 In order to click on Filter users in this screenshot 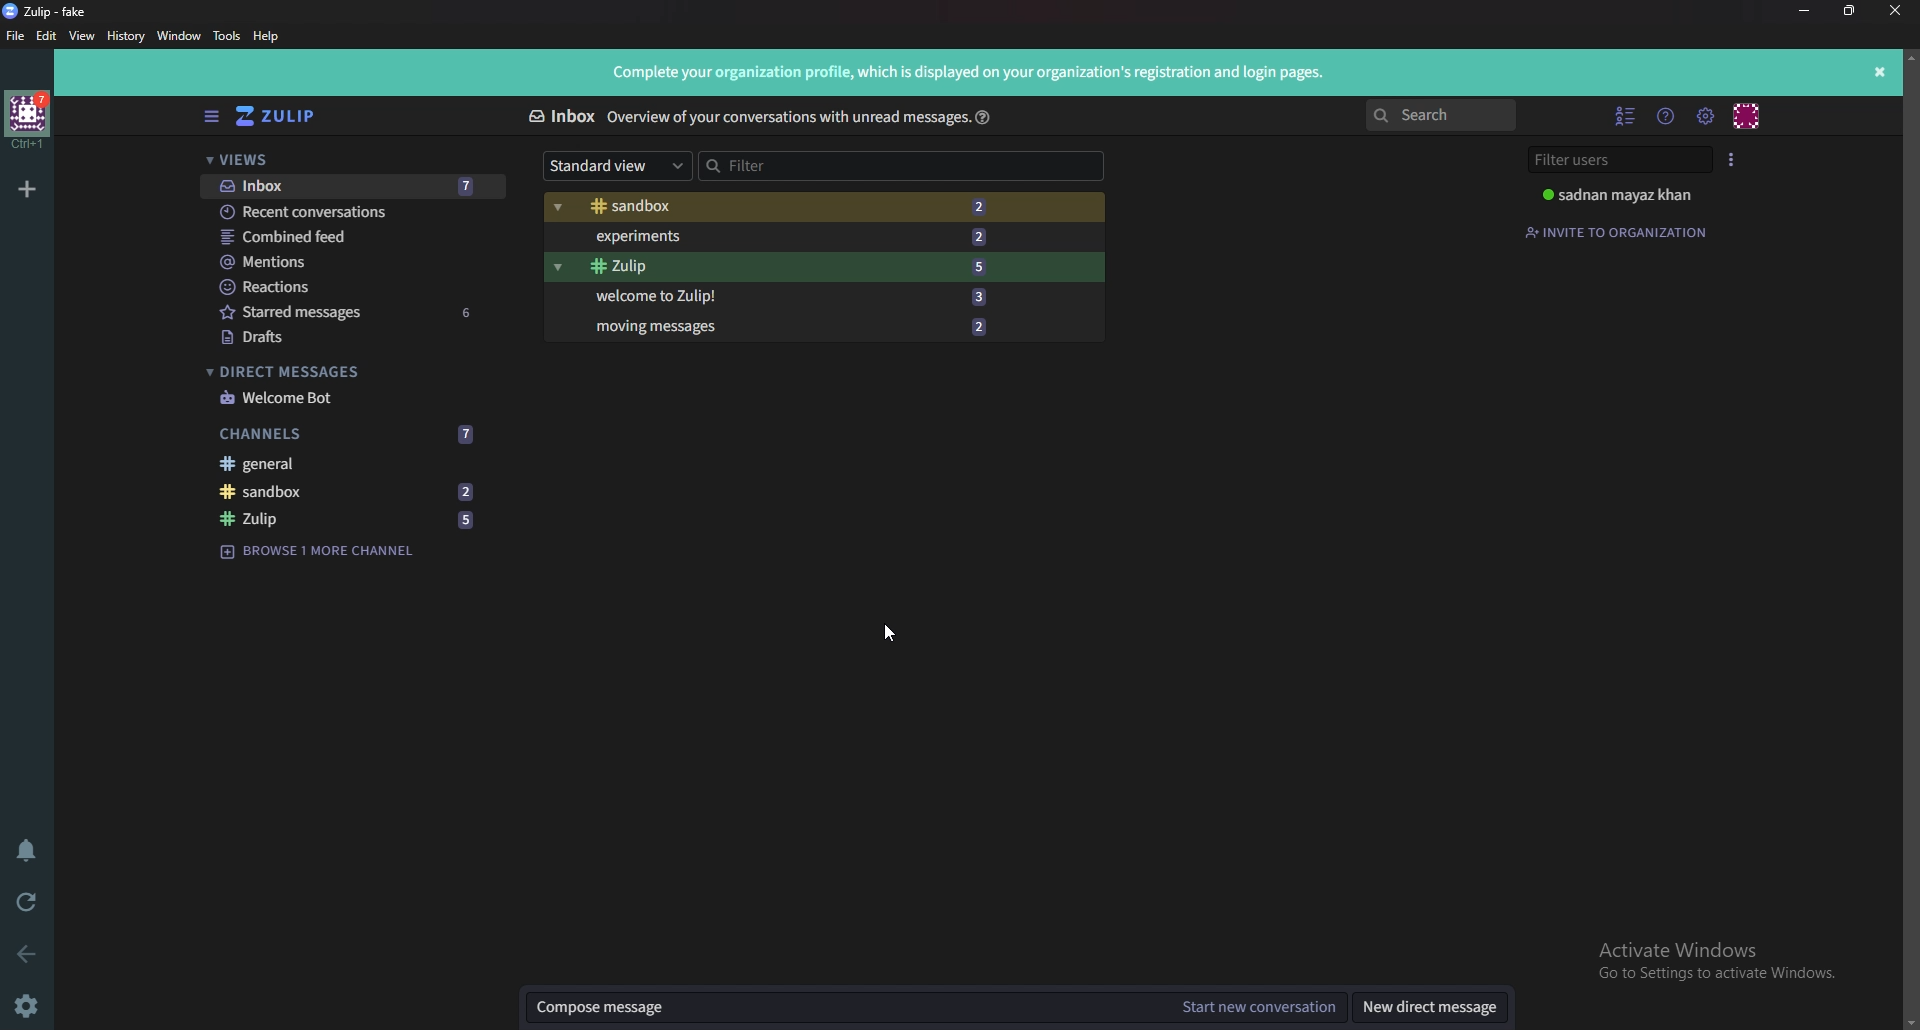, I will do `click(1622, 161)`.